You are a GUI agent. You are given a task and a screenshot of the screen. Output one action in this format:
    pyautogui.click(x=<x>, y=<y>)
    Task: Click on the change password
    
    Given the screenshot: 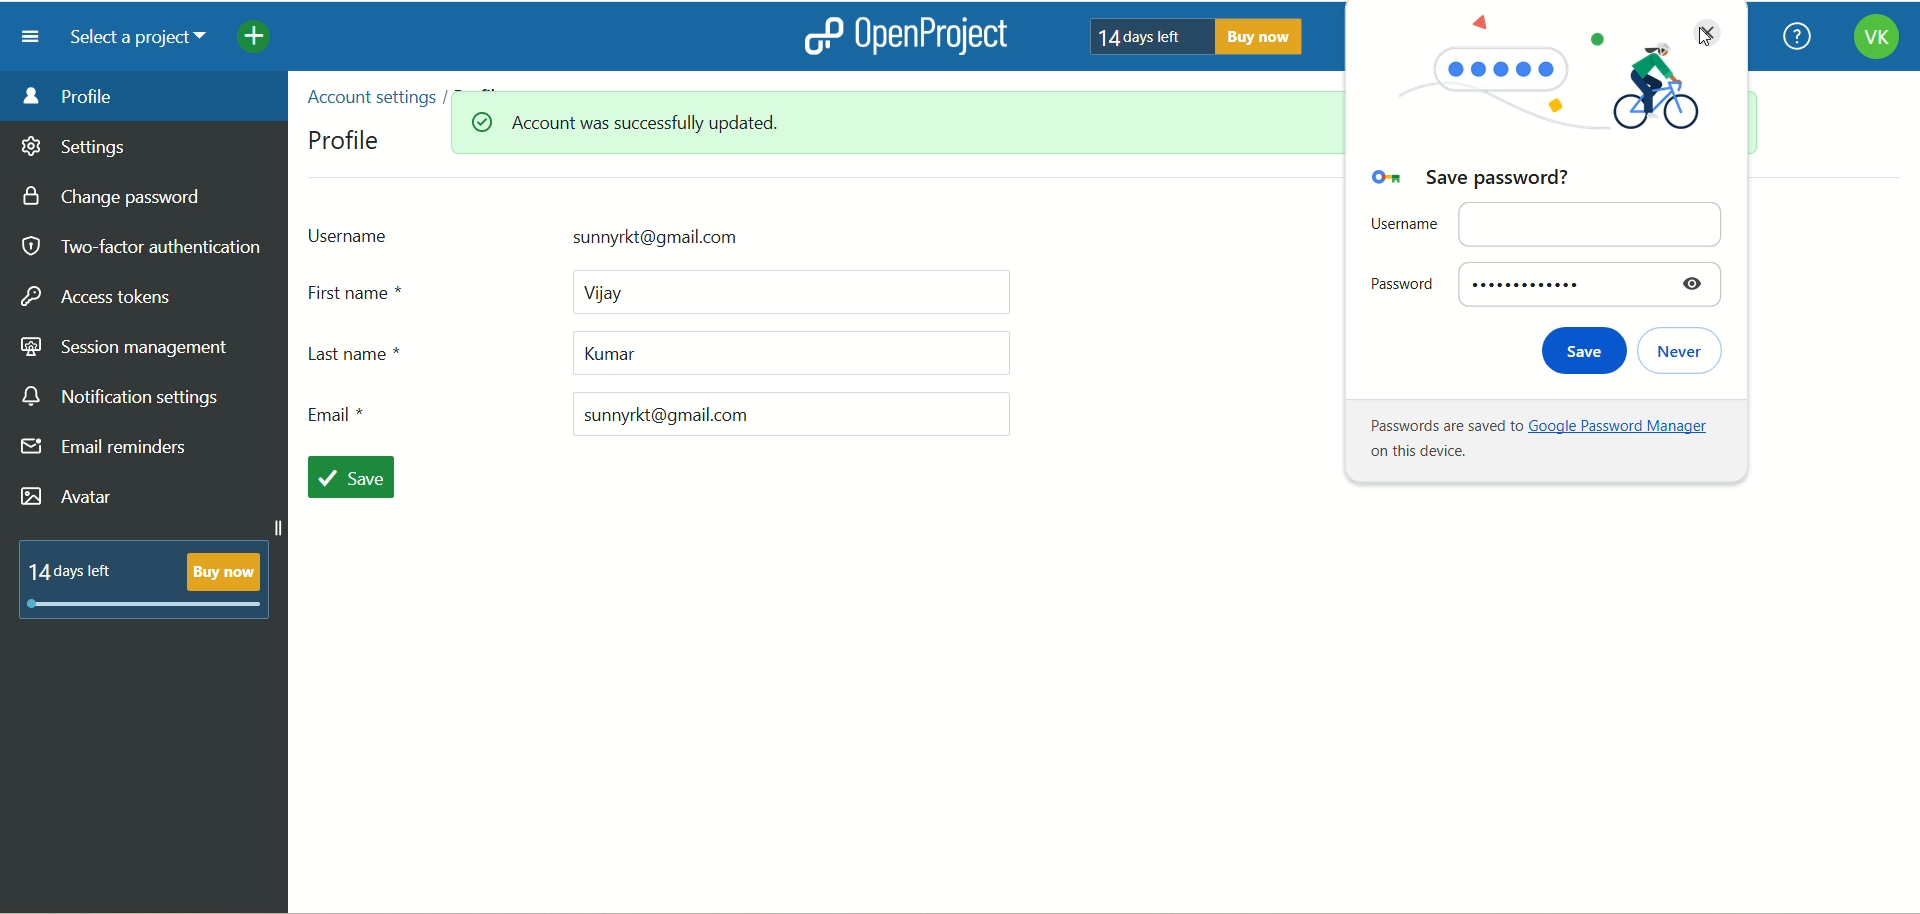 What is the action you would take?
    pyautogui.click(x=119, y=199)
    